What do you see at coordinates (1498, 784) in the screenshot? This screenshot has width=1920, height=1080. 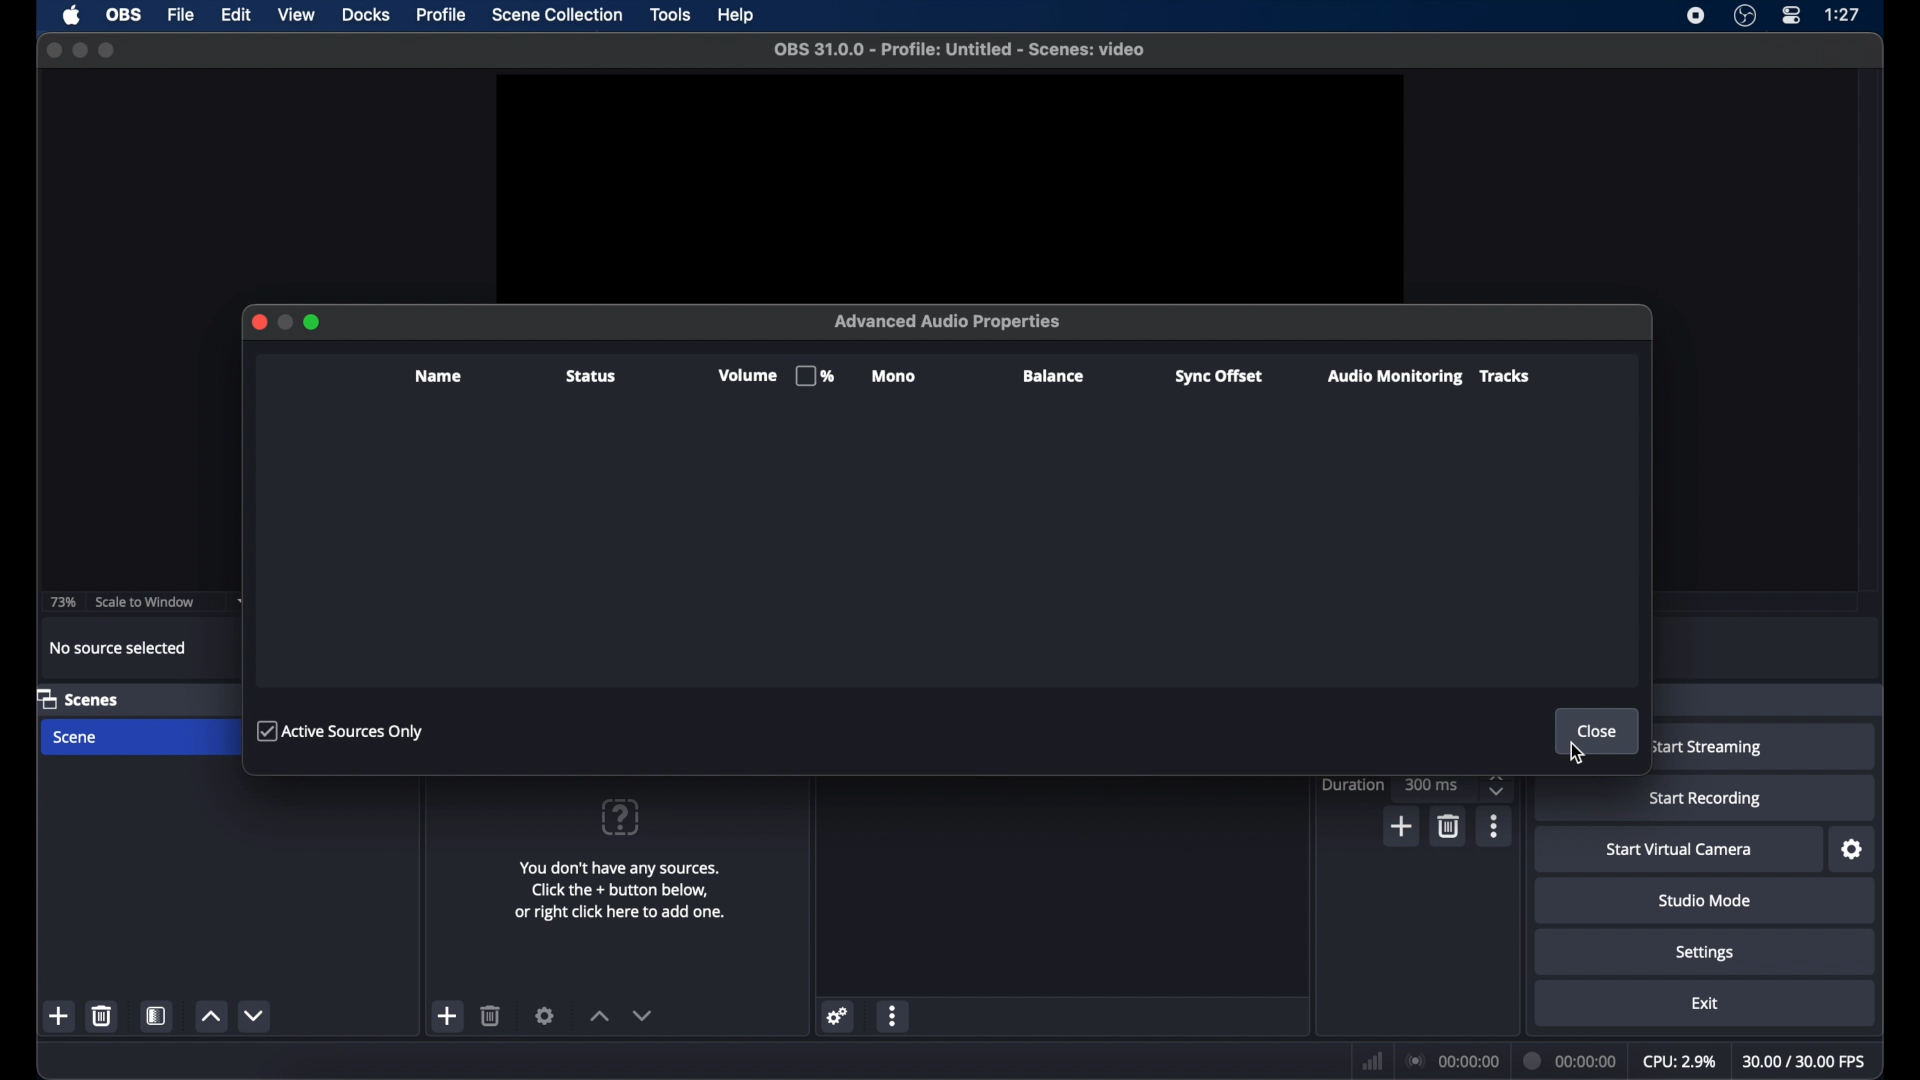 I see `stepper buttons` at bounding box center [1498, 784].